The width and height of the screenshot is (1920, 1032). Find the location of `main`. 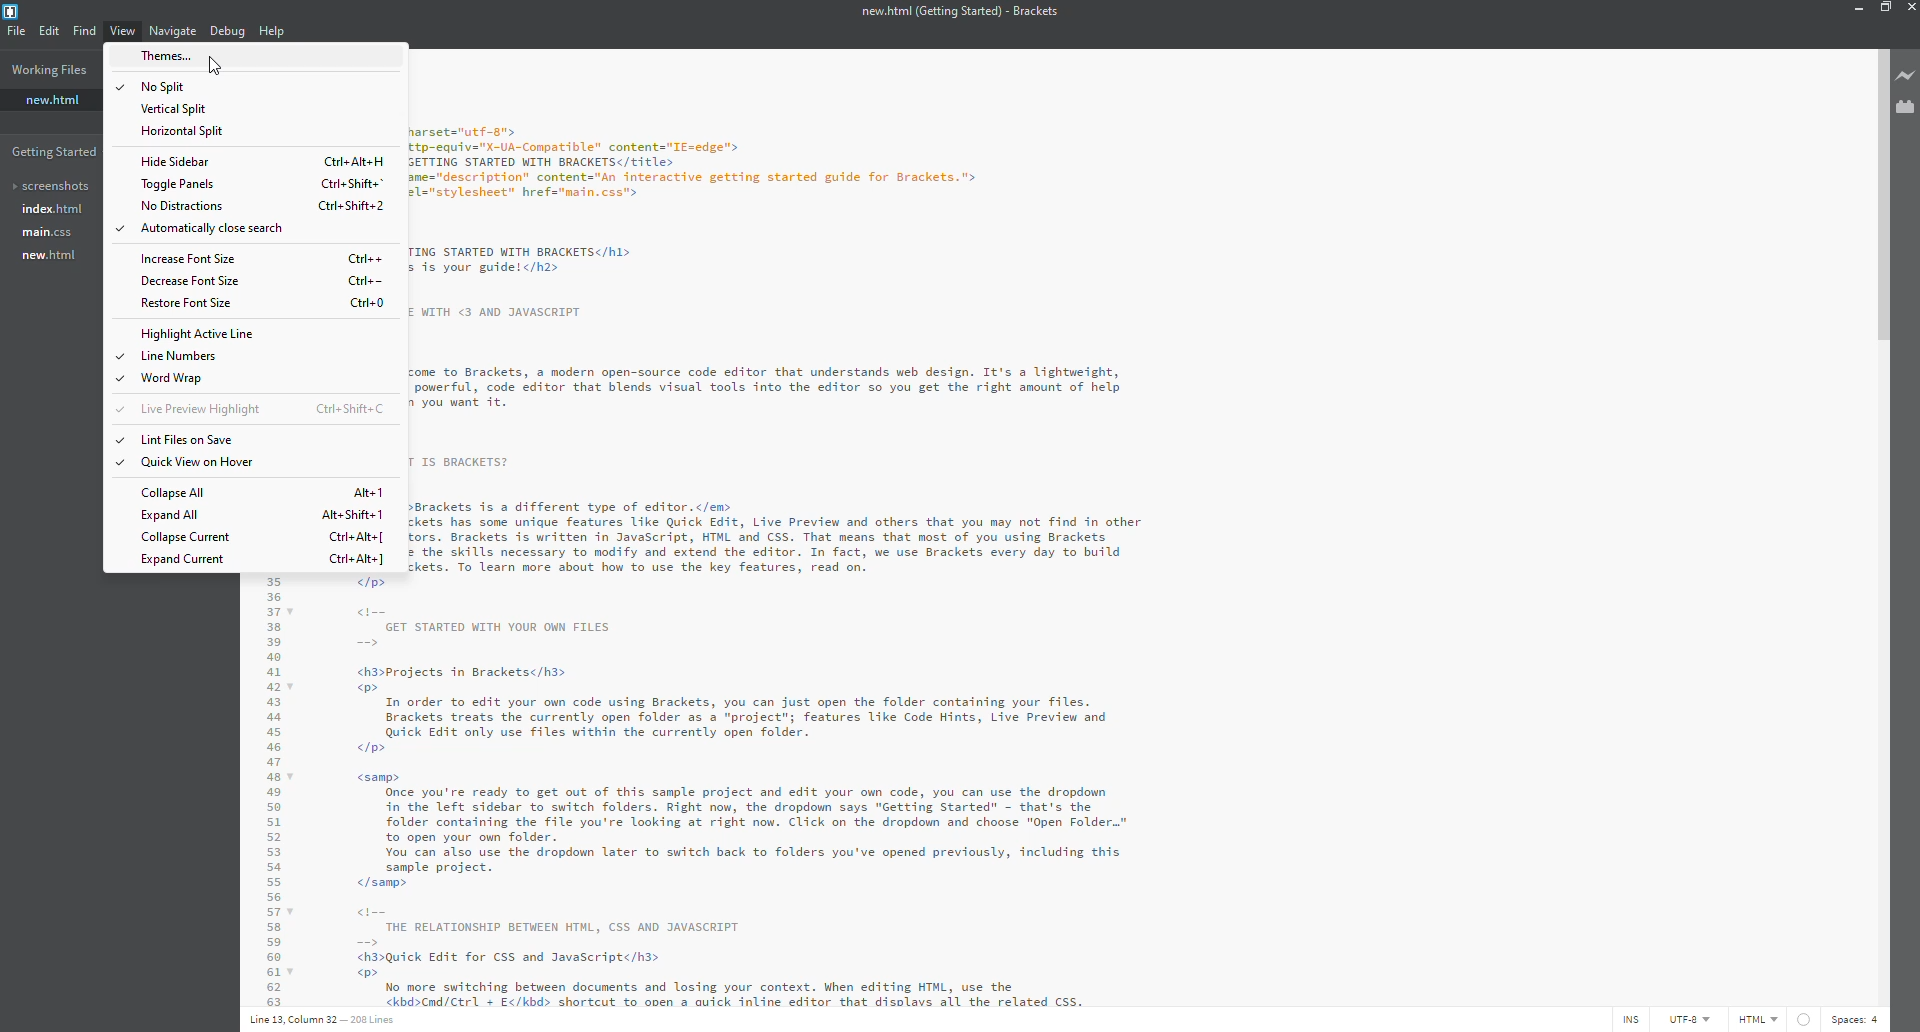

main is located at coordinates (46, 233).